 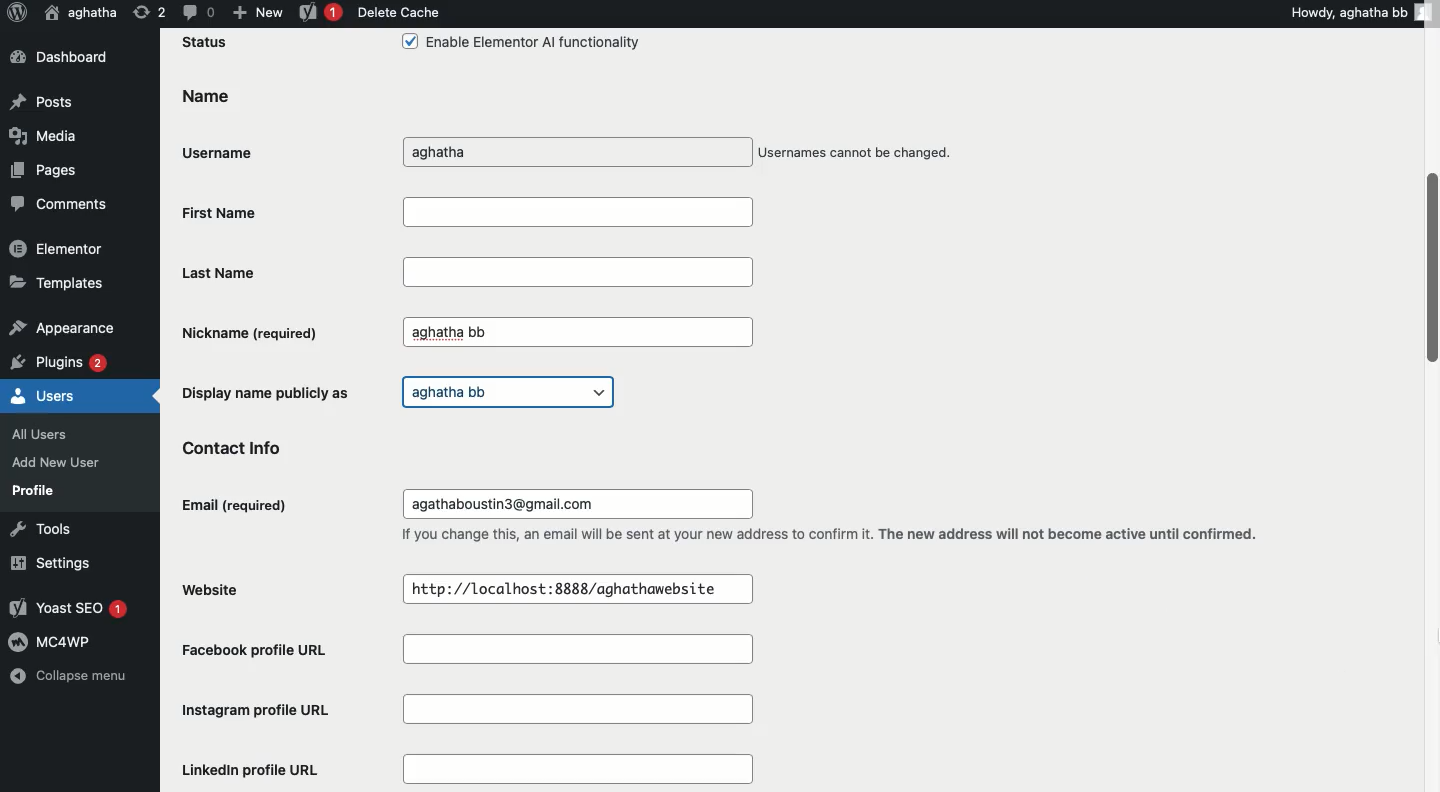 I want to click on Logo, so click(x=16, y=13).